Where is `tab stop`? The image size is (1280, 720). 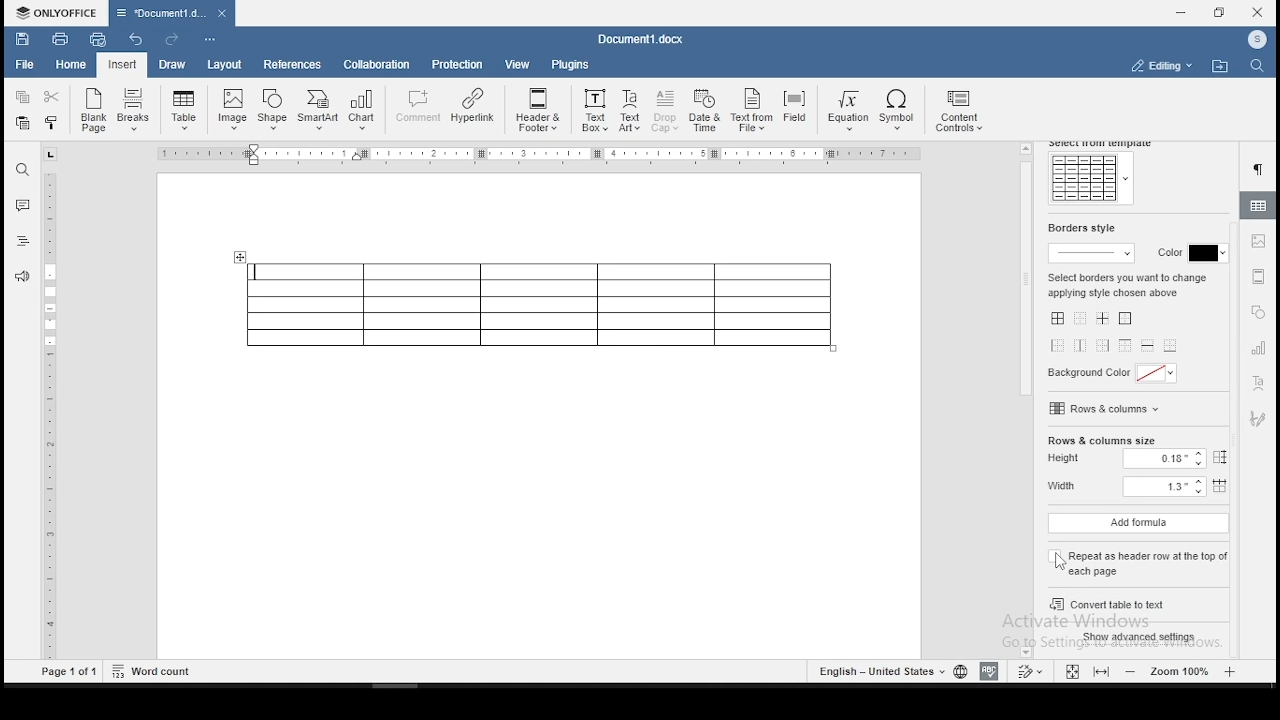
tab stop is located at coordinates (51, 154).